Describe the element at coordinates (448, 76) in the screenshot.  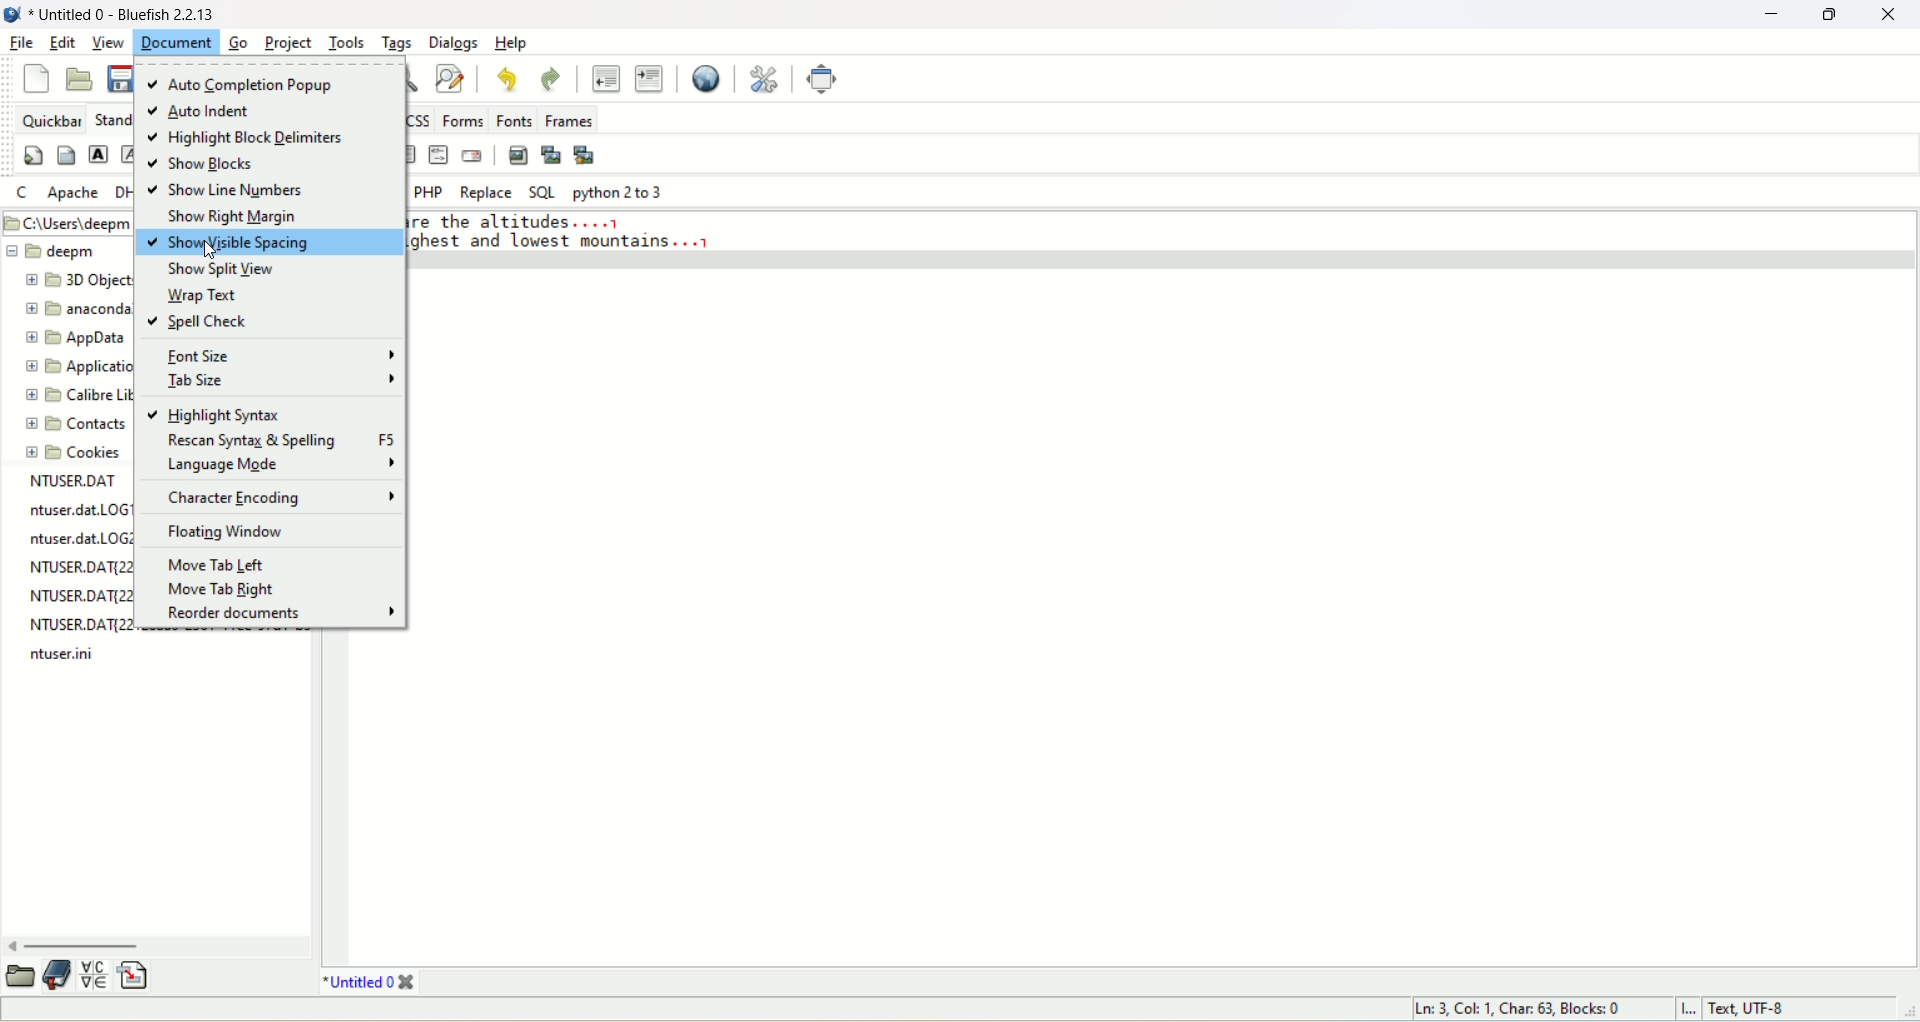
I see `advanced find and replace` at that location.